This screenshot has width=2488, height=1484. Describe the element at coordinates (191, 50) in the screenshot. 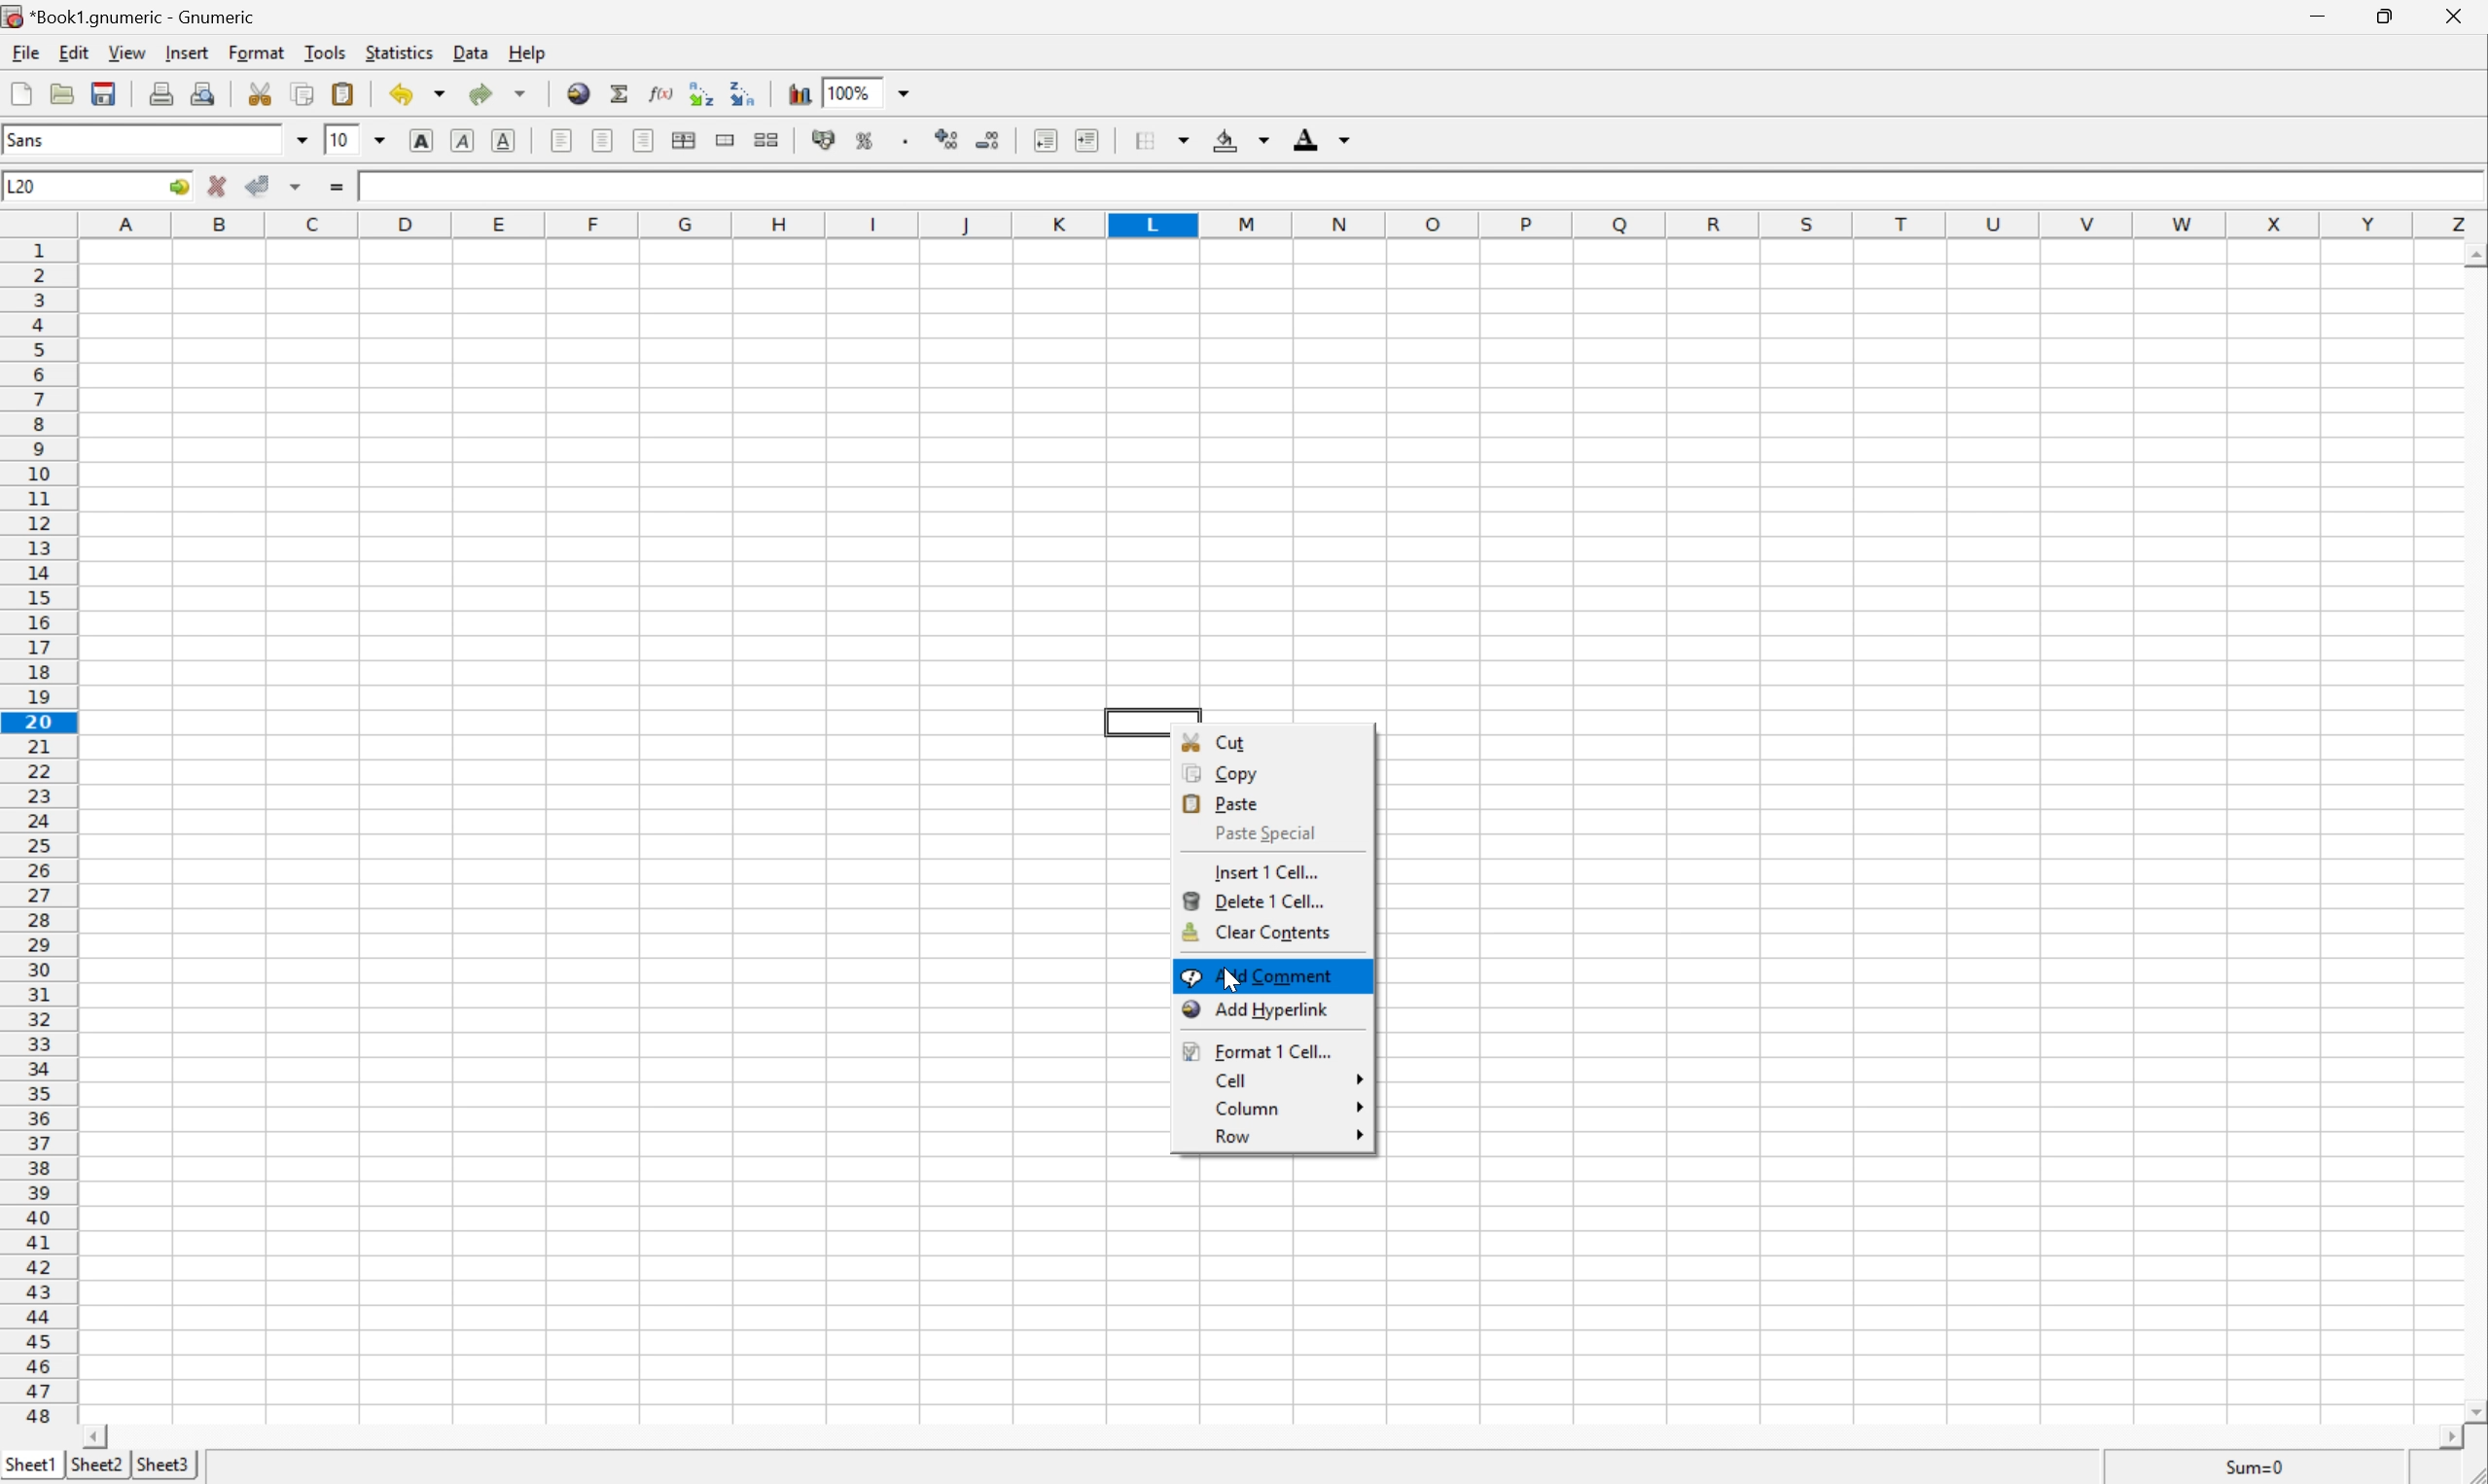

I see `Insert` at that location.